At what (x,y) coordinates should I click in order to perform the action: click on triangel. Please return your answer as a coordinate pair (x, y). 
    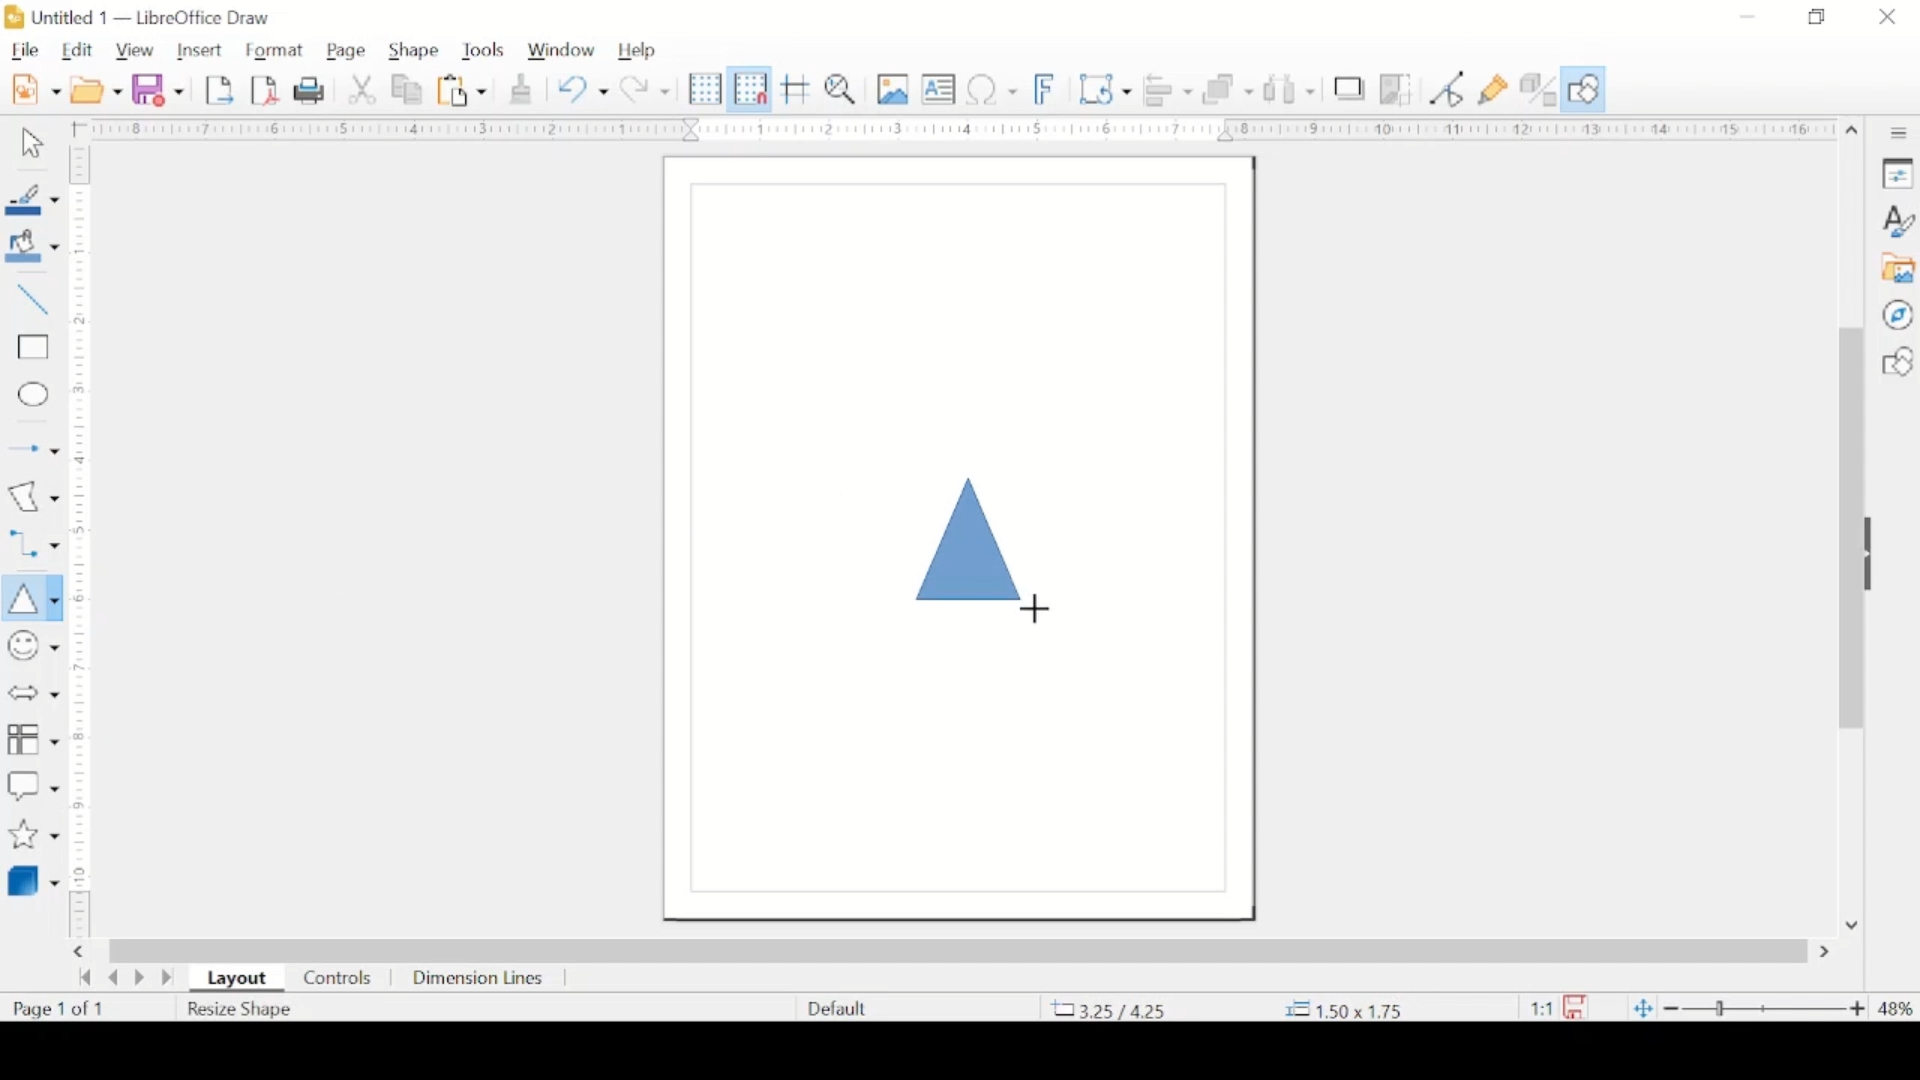
    Looking at the image, I should click on (962, 537).